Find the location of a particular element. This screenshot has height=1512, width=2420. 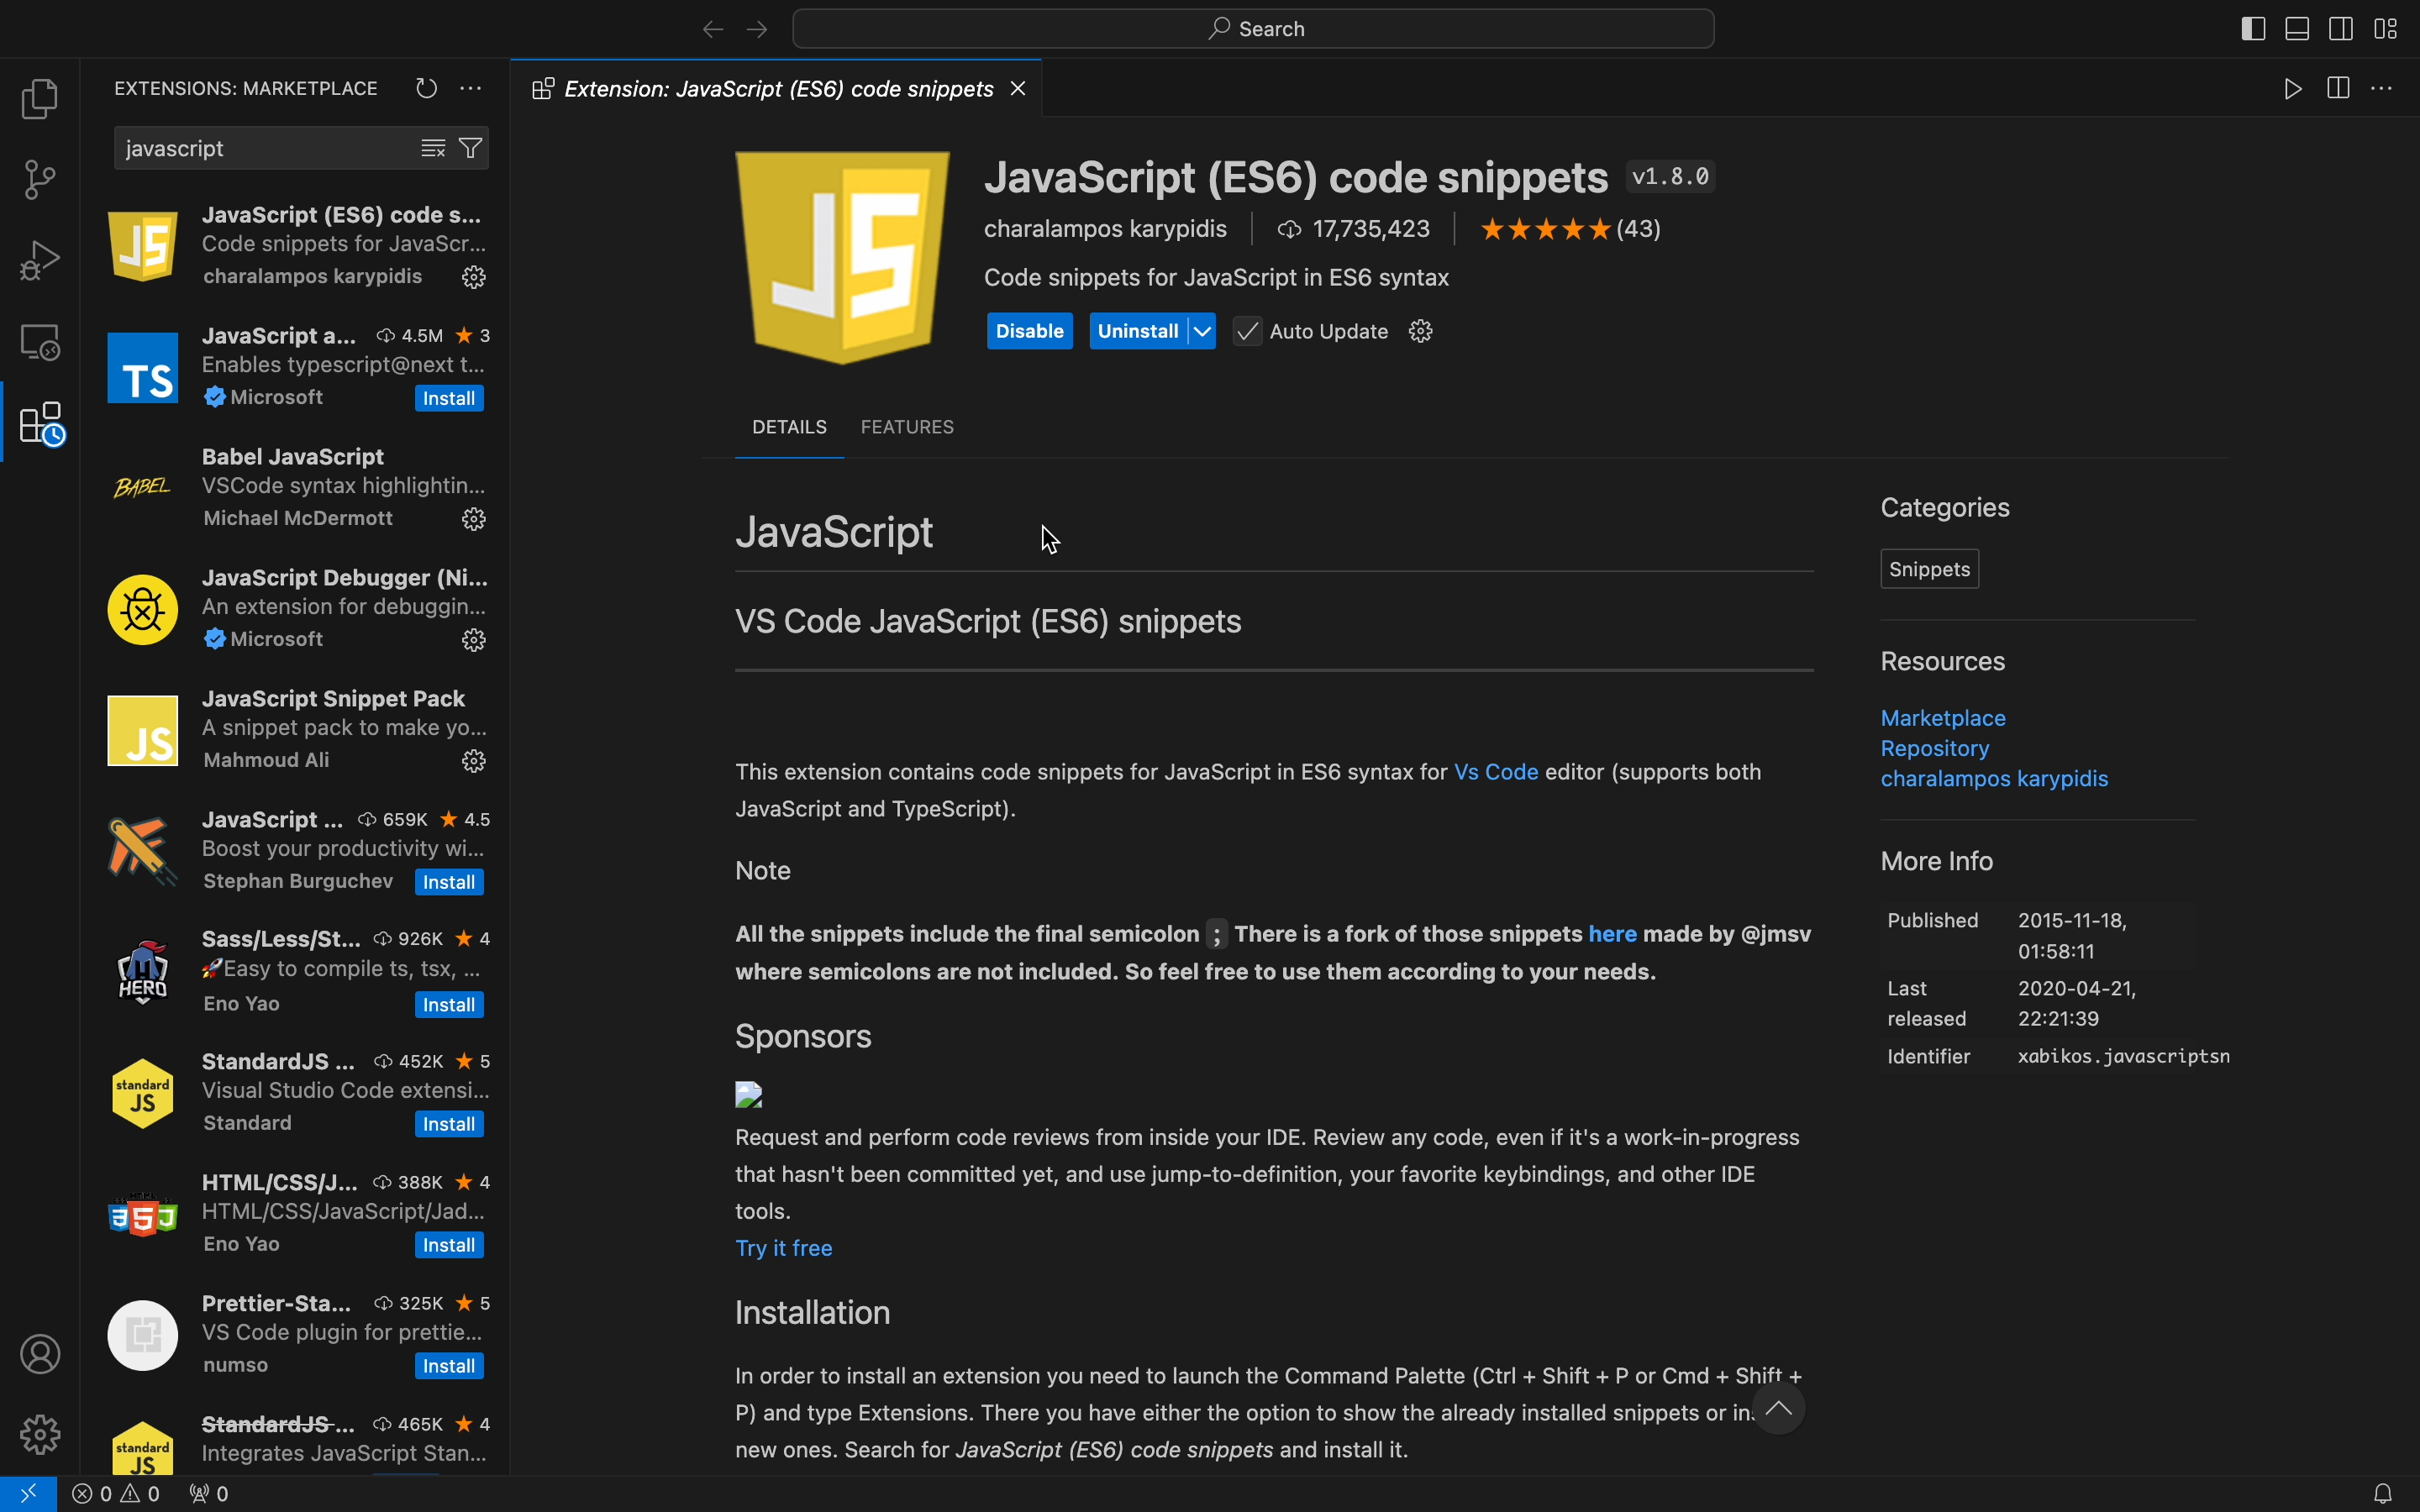

Note is located at coordinates (775, 872).